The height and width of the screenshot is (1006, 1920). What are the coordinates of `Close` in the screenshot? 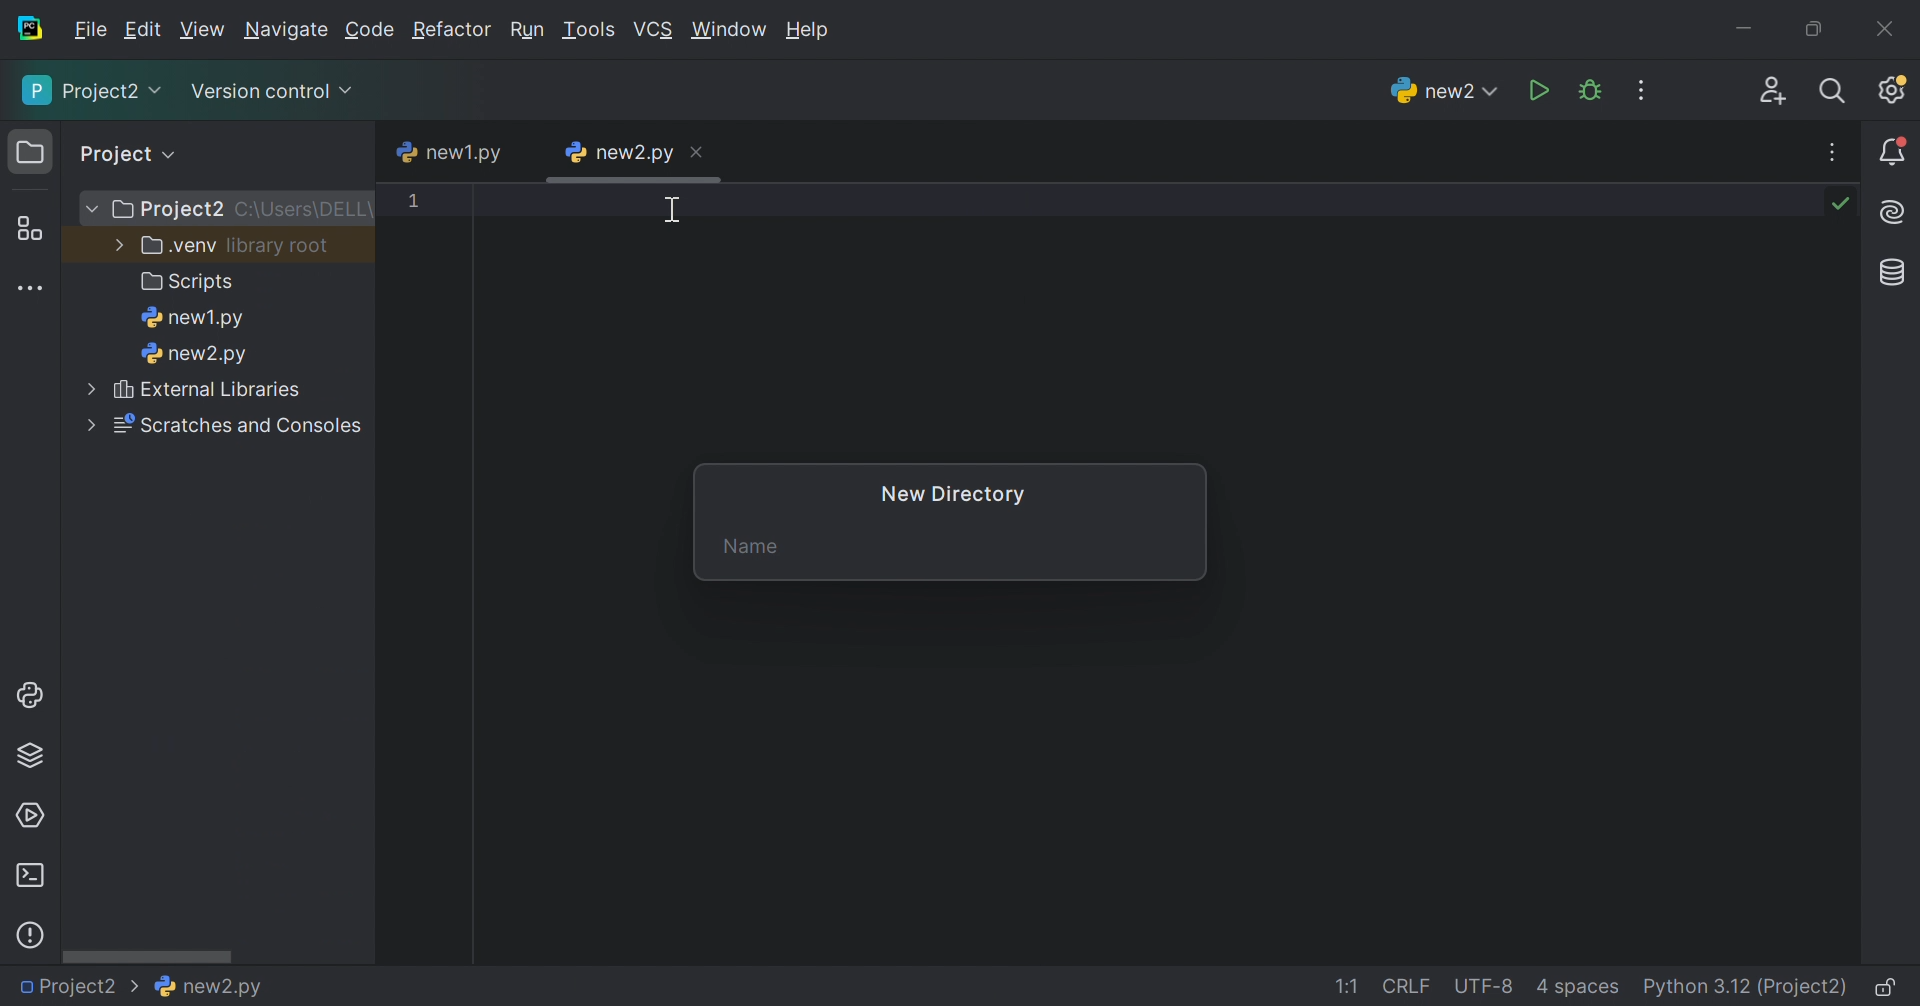 It's located at (699, 154).